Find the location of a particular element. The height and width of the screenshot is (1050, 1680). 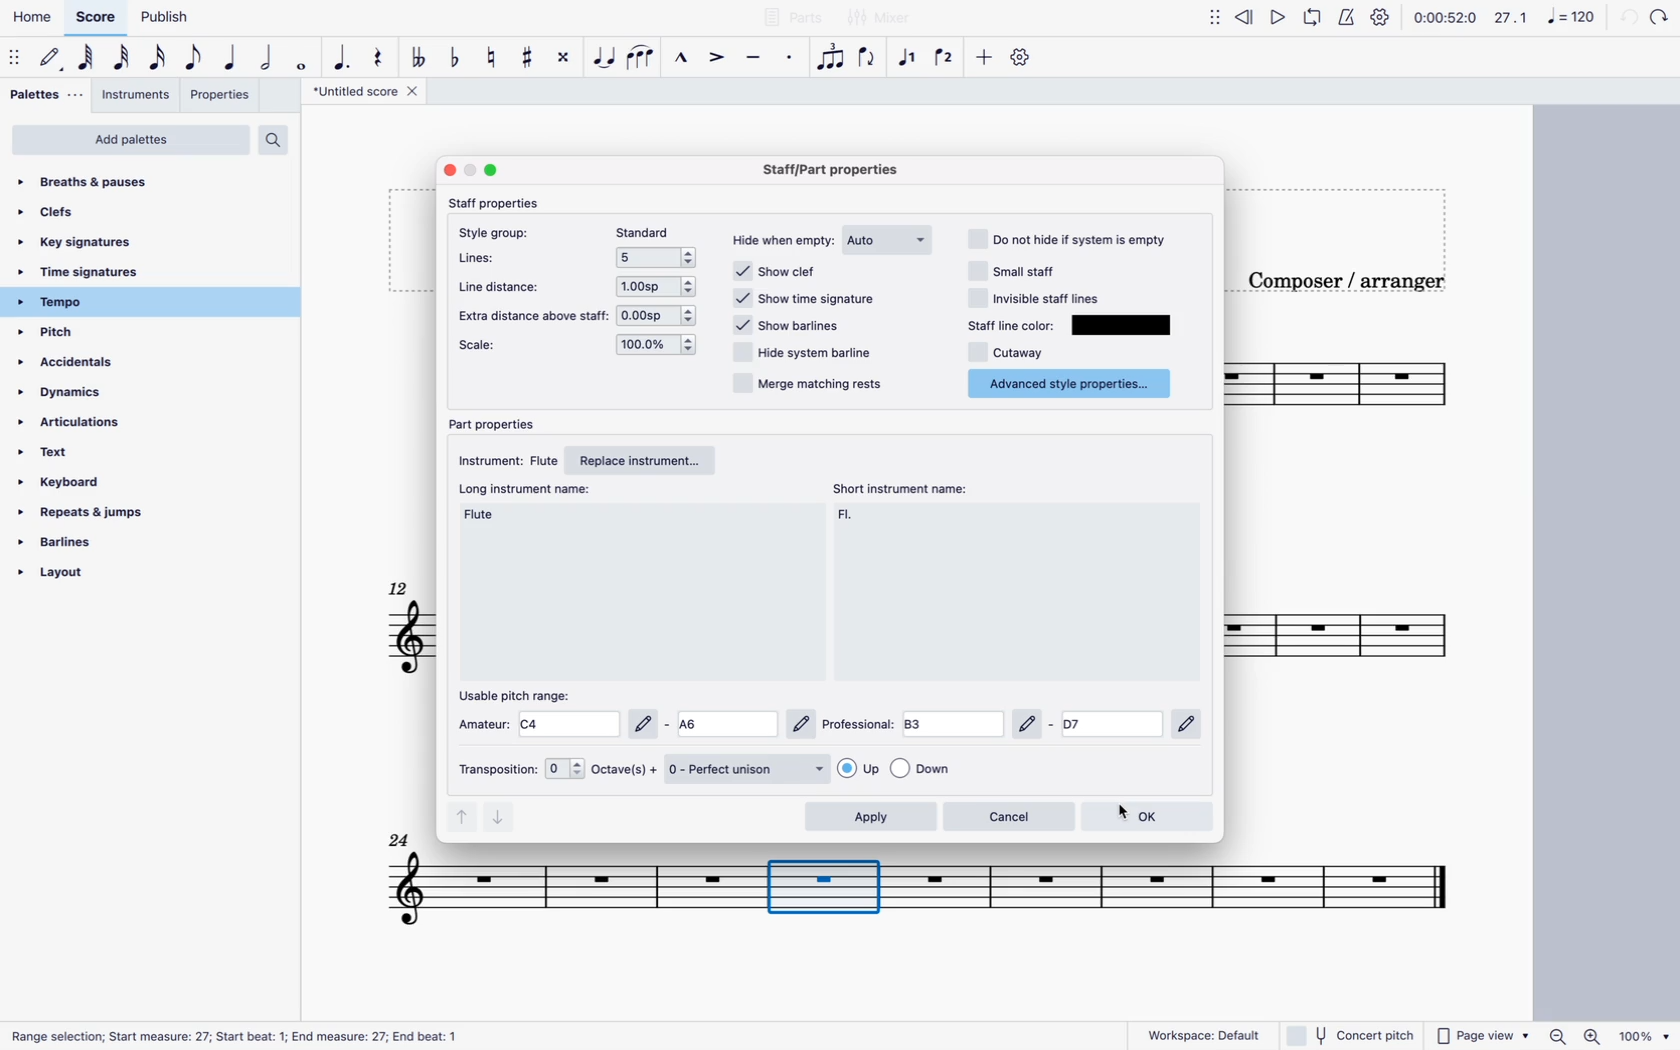

double note is located at coordinates (267, 57).